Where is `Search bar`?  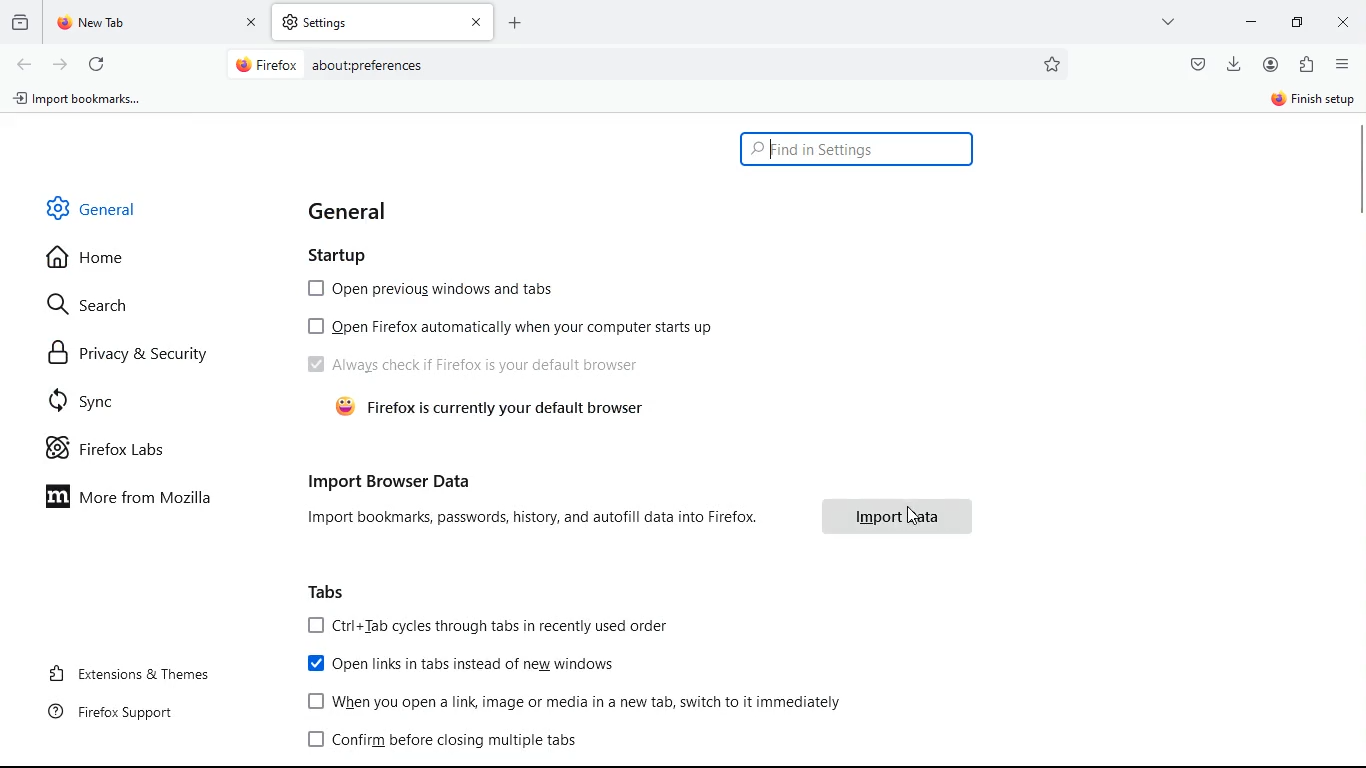
Search bar is located at coordinates (649, 66).